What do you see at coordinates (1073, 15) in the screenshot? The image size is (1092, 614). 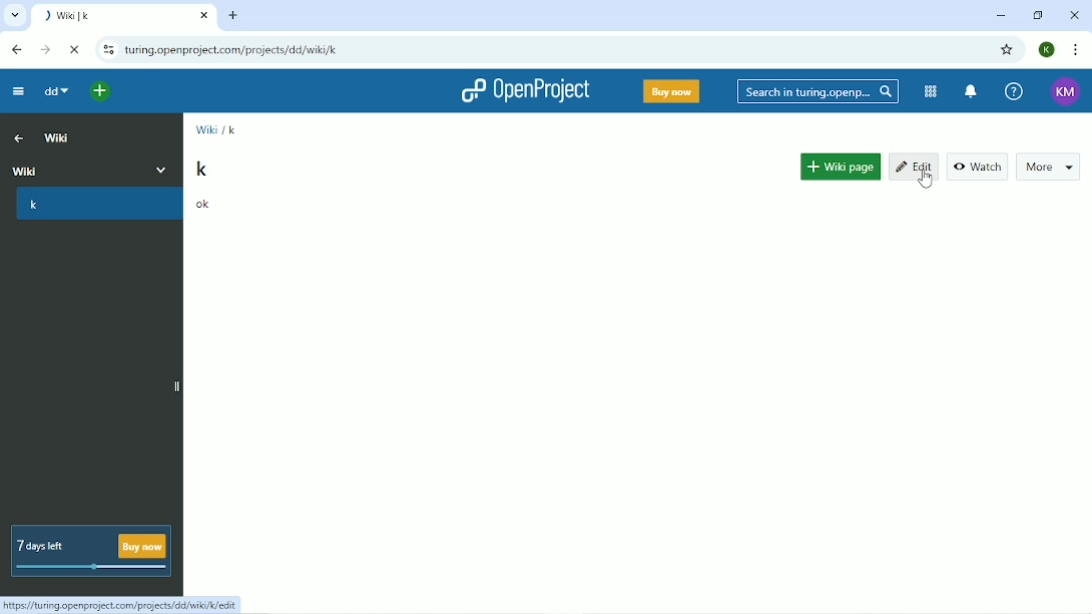 I see `Close` at bounding box center [1073, 15].